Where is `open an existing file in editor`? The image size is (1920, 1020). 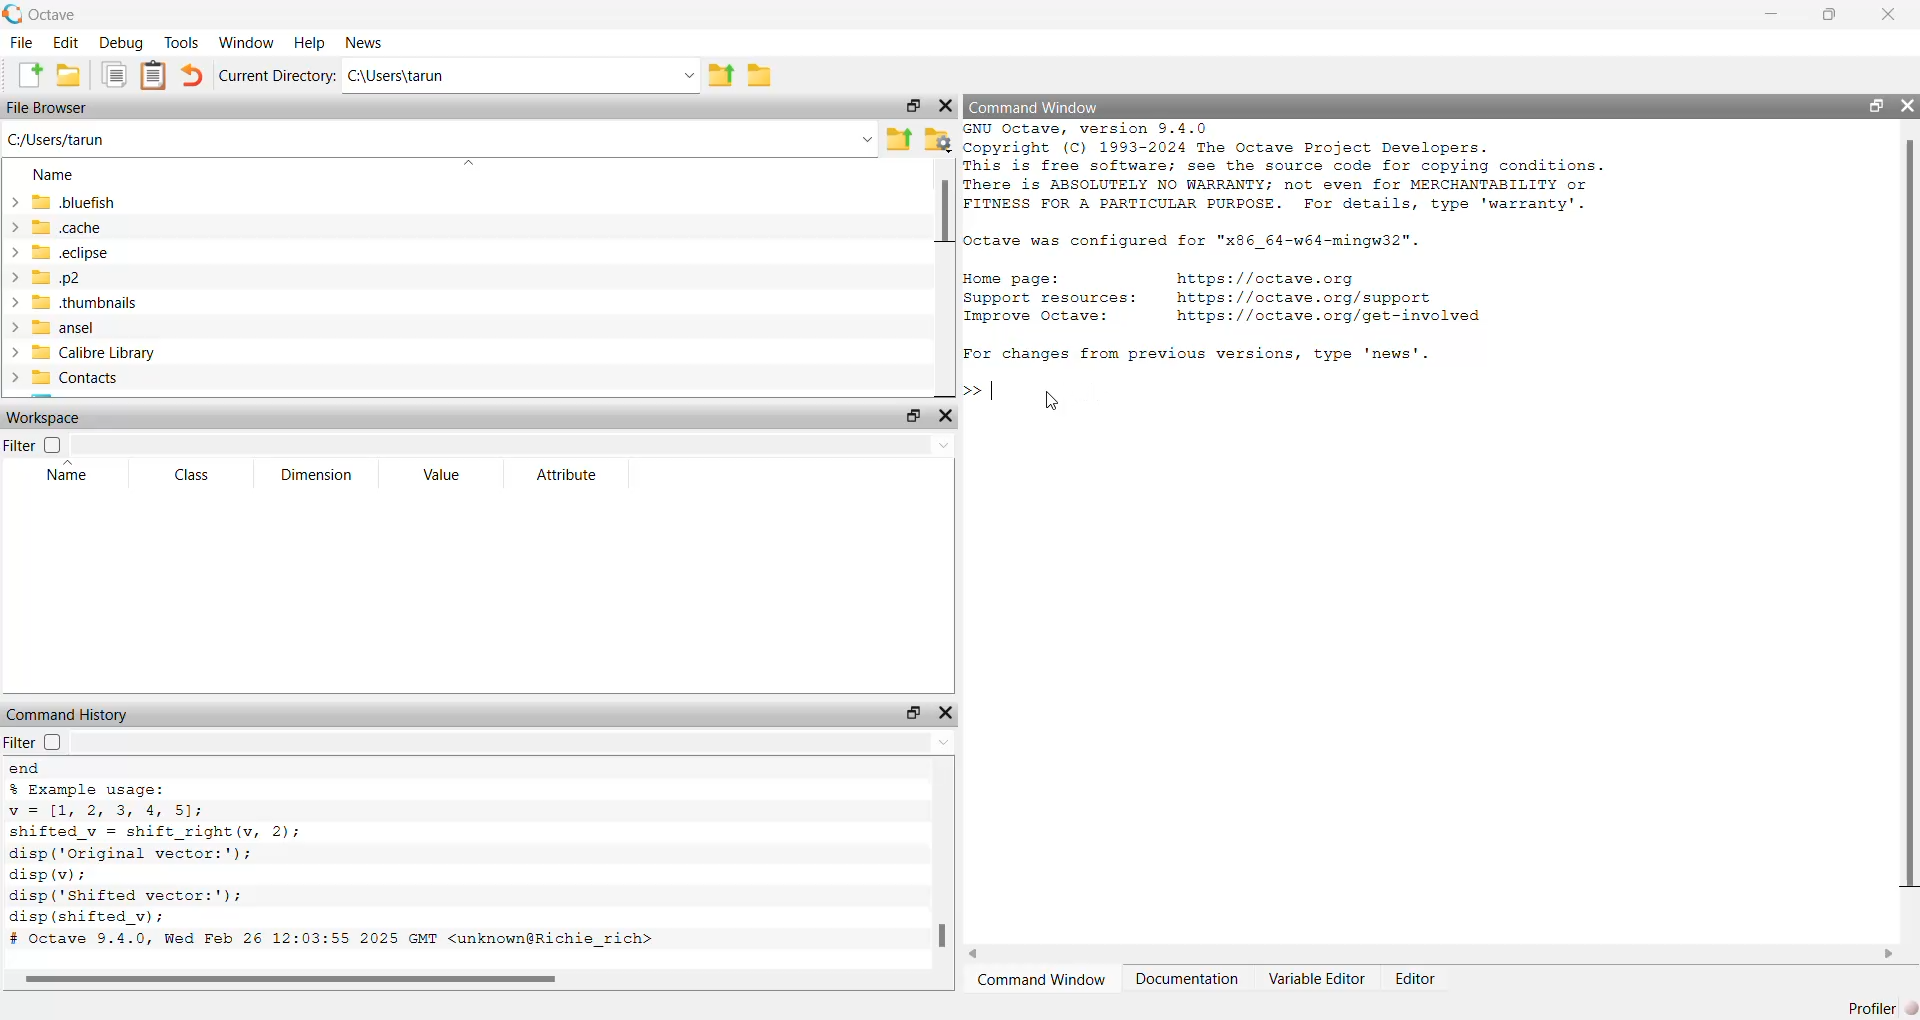
open an existing file in editor is located at coordinates (74, 77).